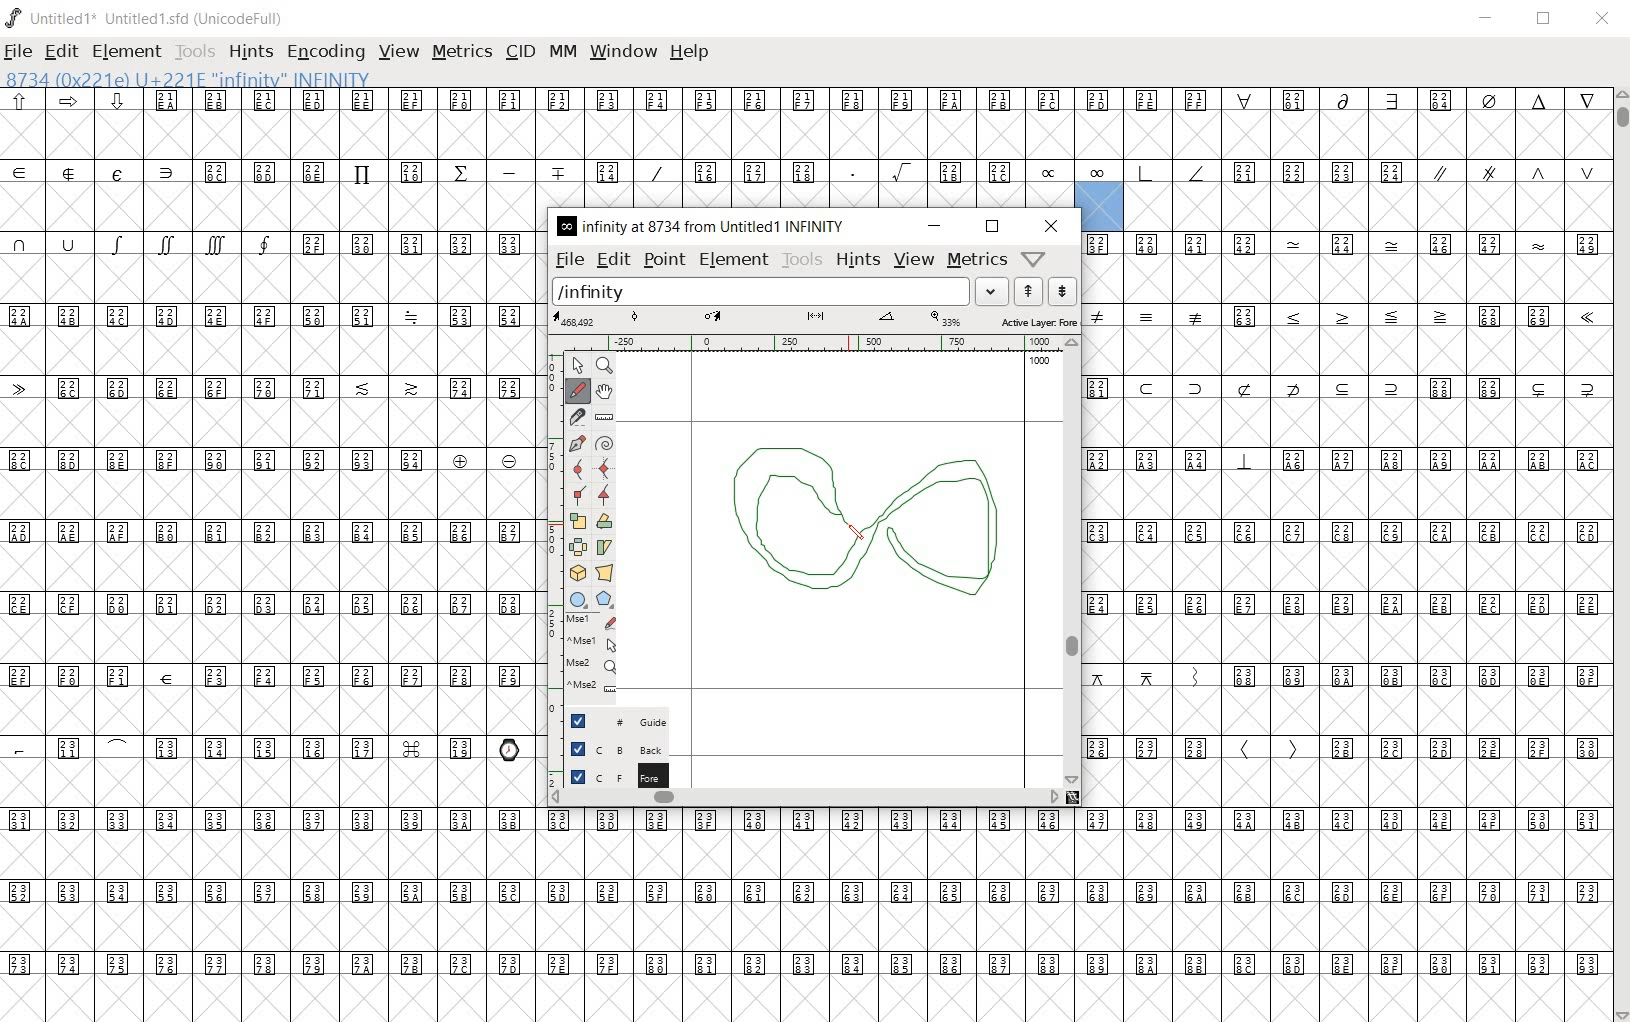 The width and height of the screenshot is (1630, 1022). What do you see at coordinates (604, 442) in the screenshot?
I see `change whether spiro is active or not` at bounding box center [604, 442].